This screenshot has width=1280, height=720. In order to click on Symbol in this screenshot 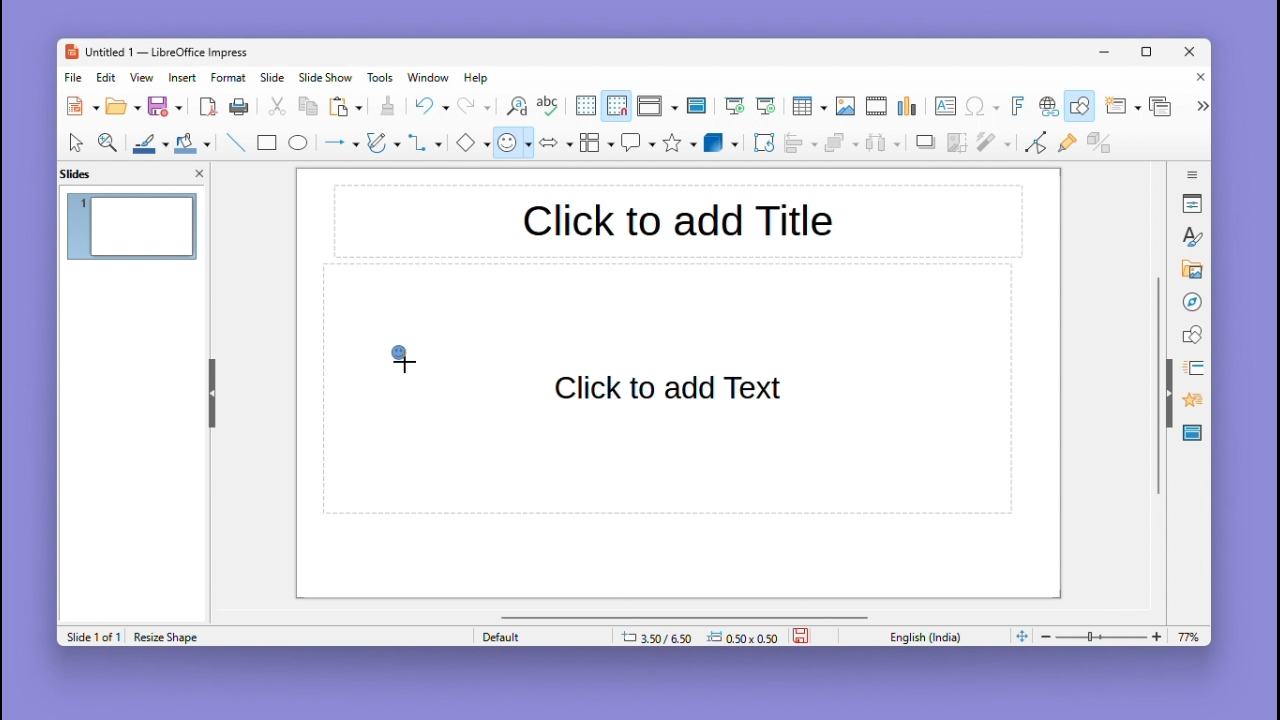, I will do `click(516, 142)`.